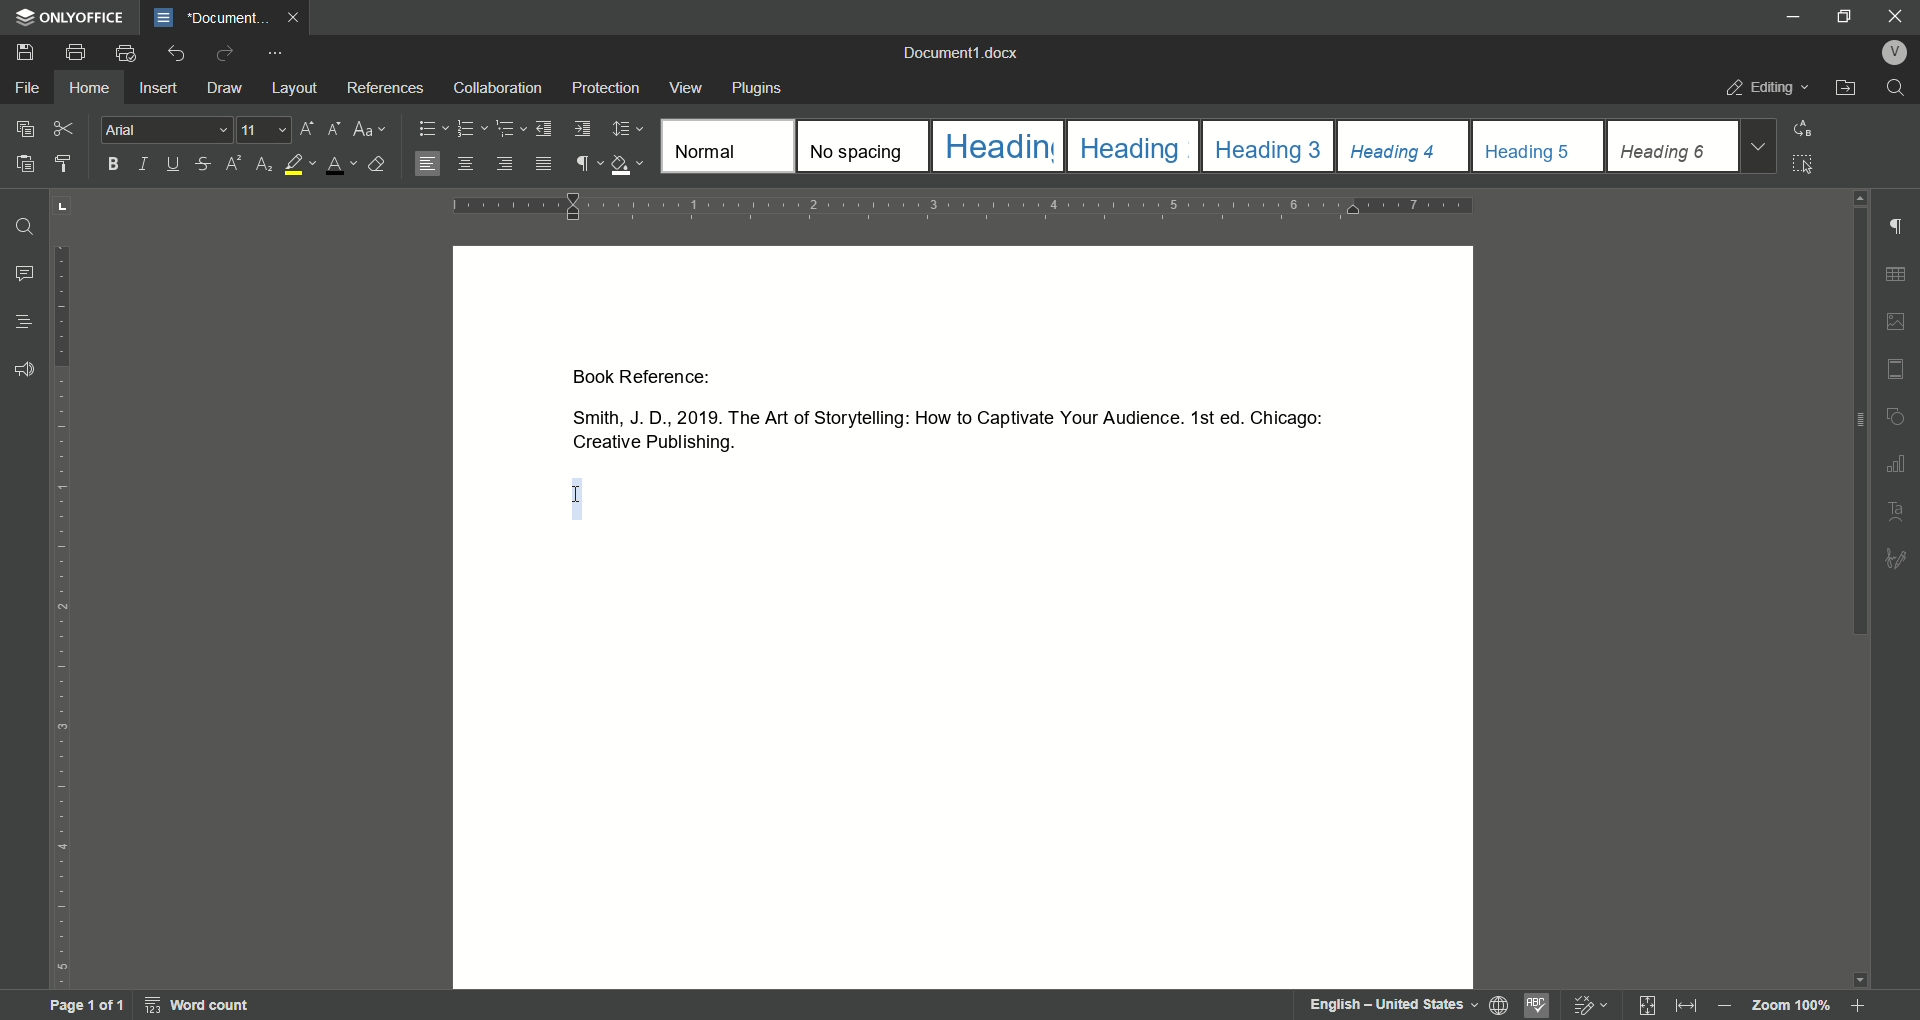 The width and height of the screenshot is (1920, 1020). I want to click on paragraph orientation, so click(970, 205).